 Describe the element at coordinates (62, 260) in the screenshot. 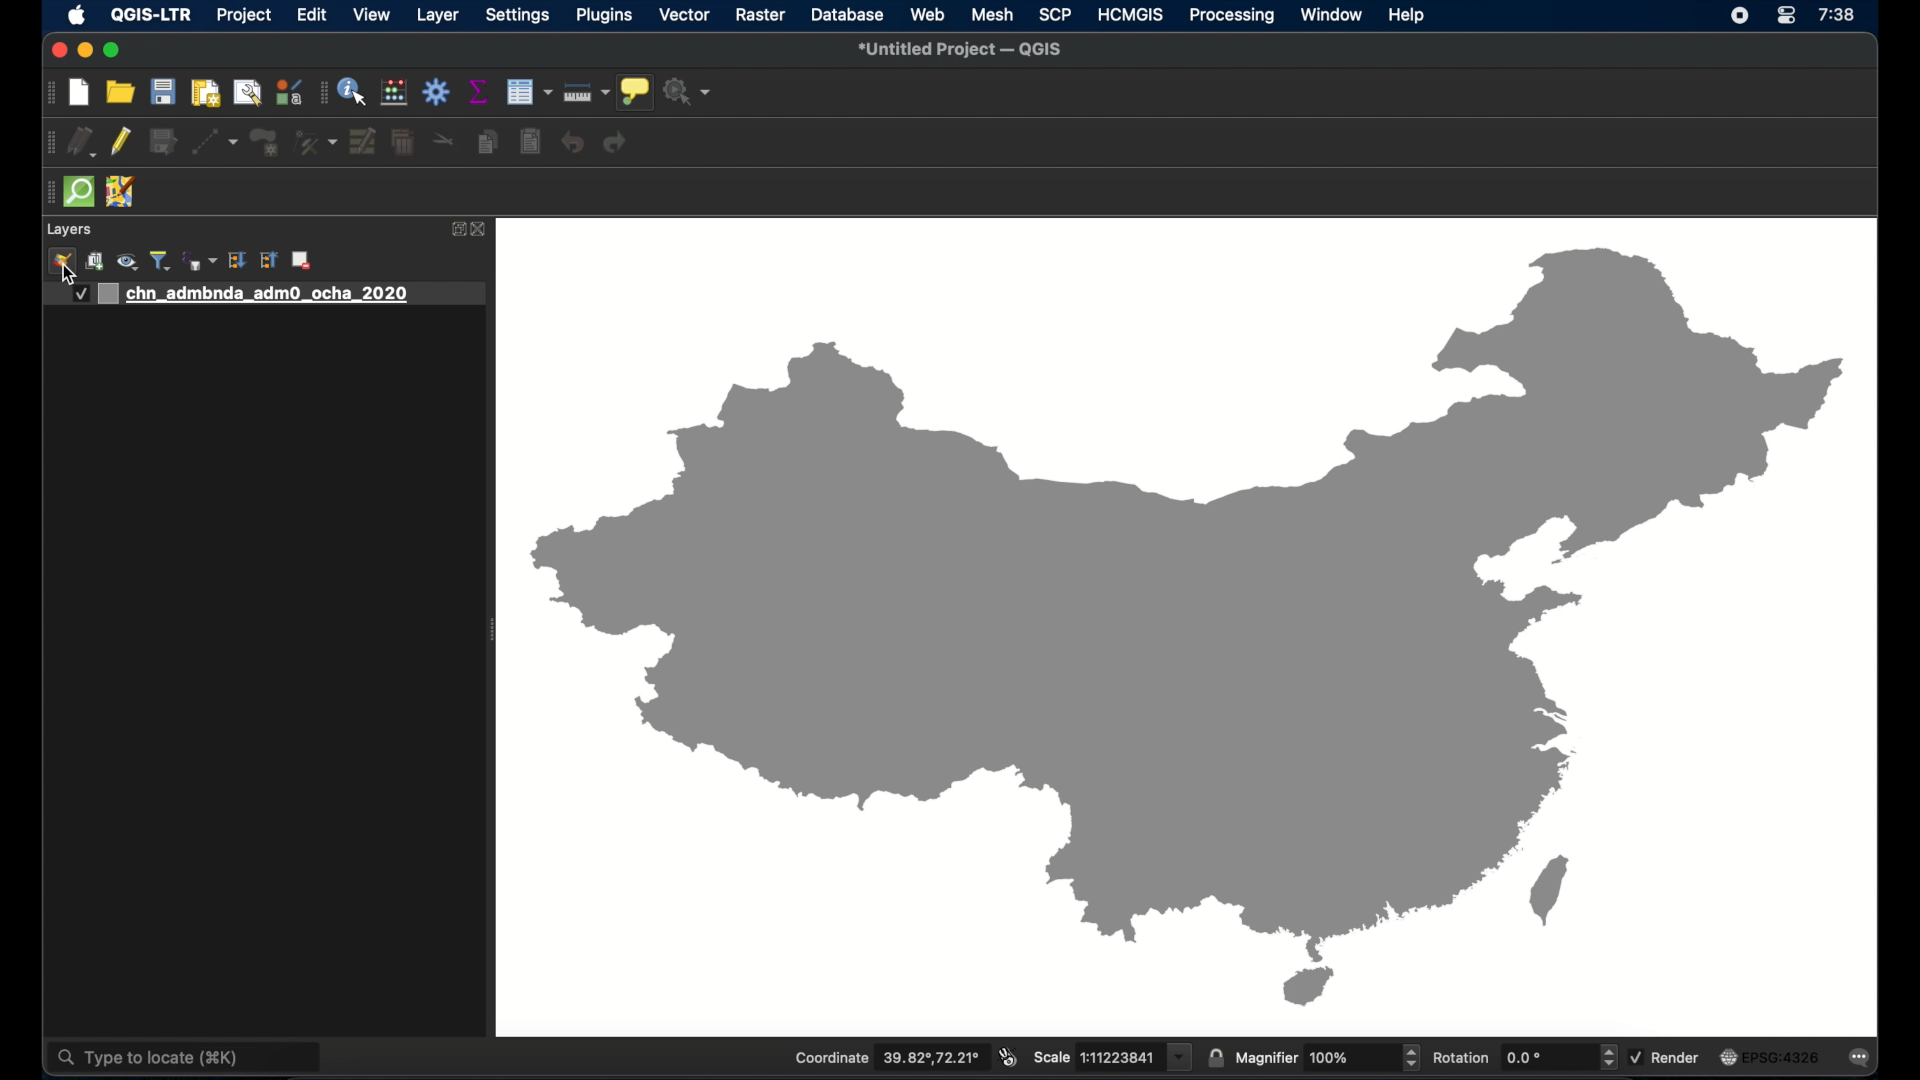

I see `open layer styling panel` at that location.